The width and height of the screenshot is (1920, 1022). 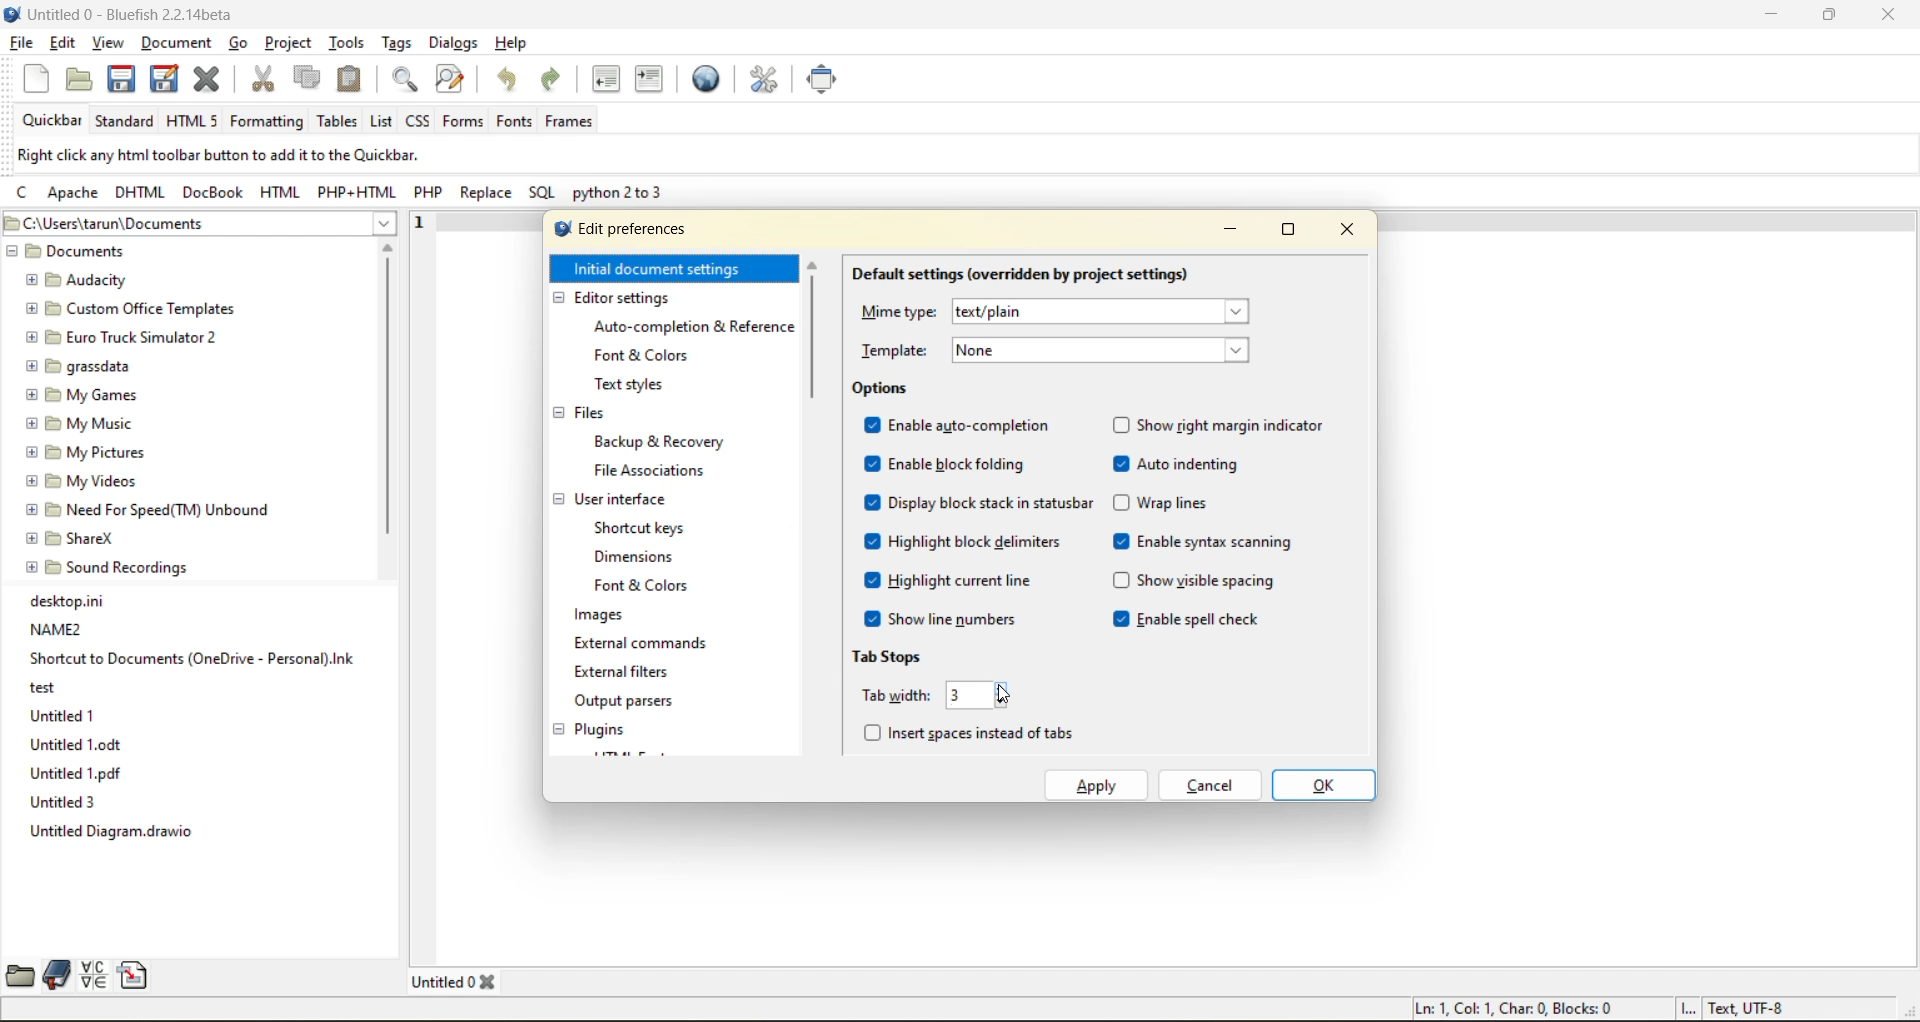 I want to click on documents, so click(x=124, y=253).